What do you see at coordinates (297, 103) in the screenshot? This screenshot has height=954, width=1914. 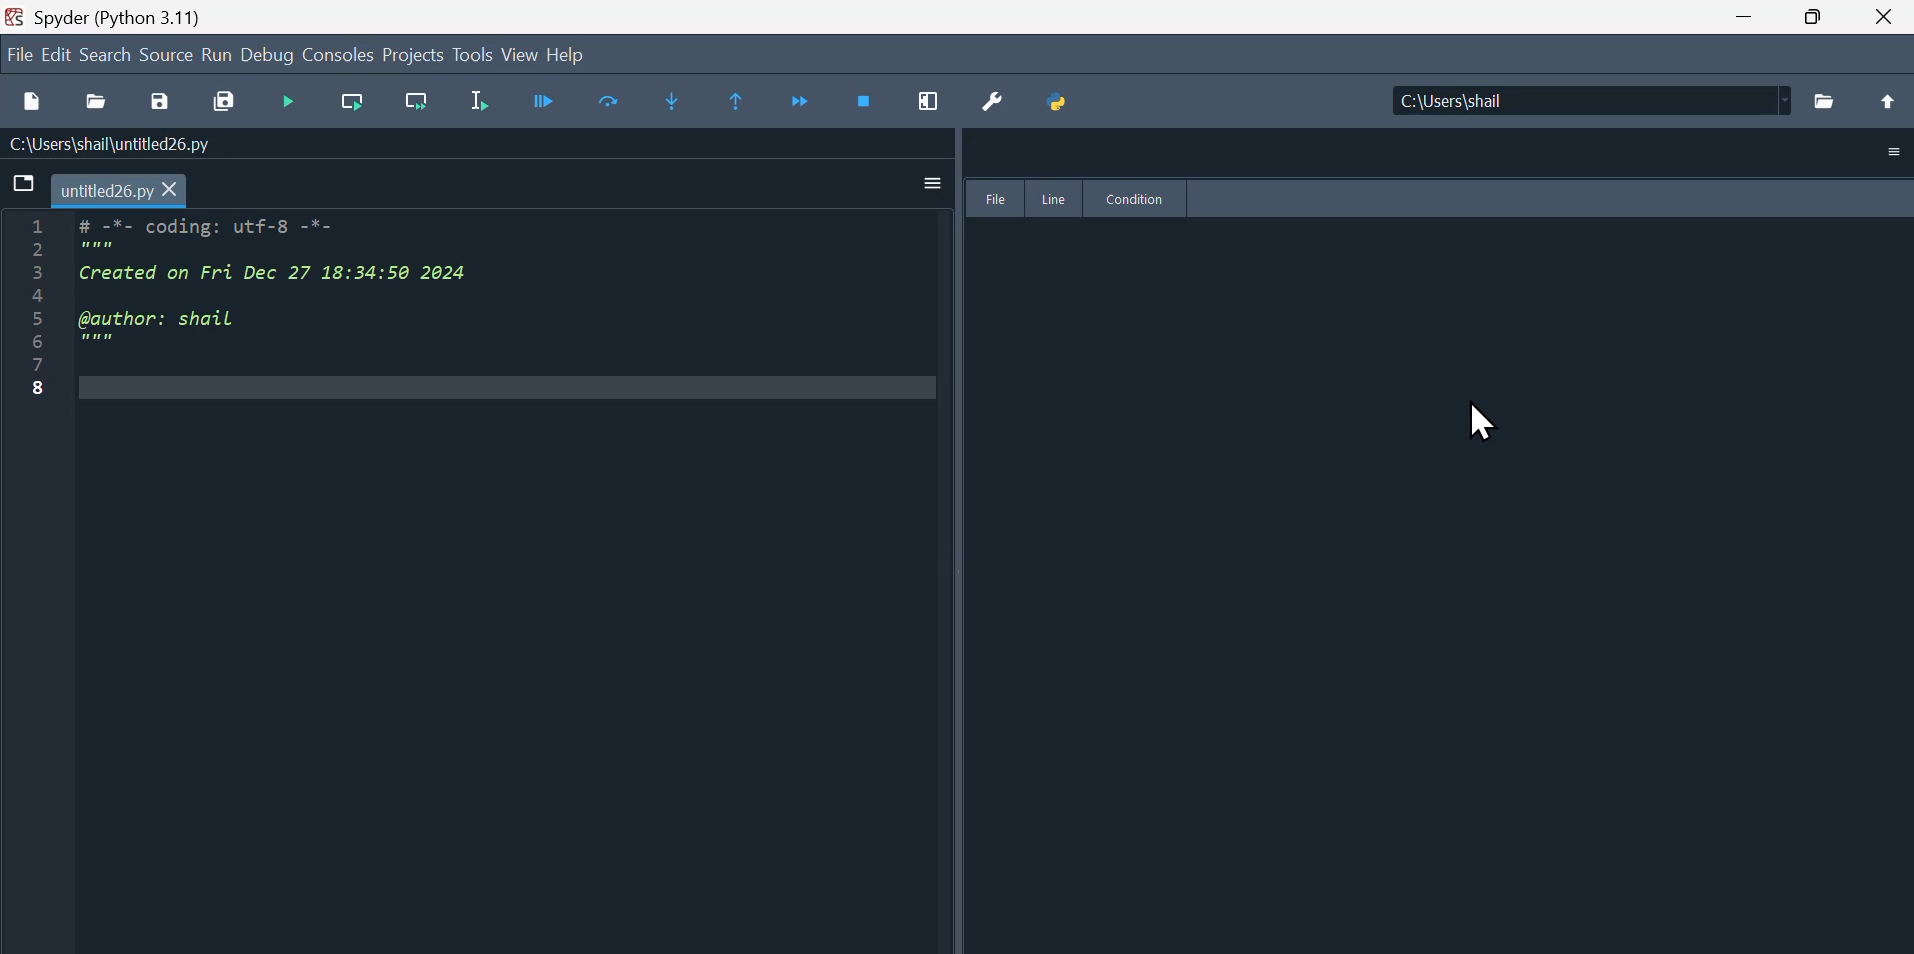 I see `` at bounding box center [297, 103].